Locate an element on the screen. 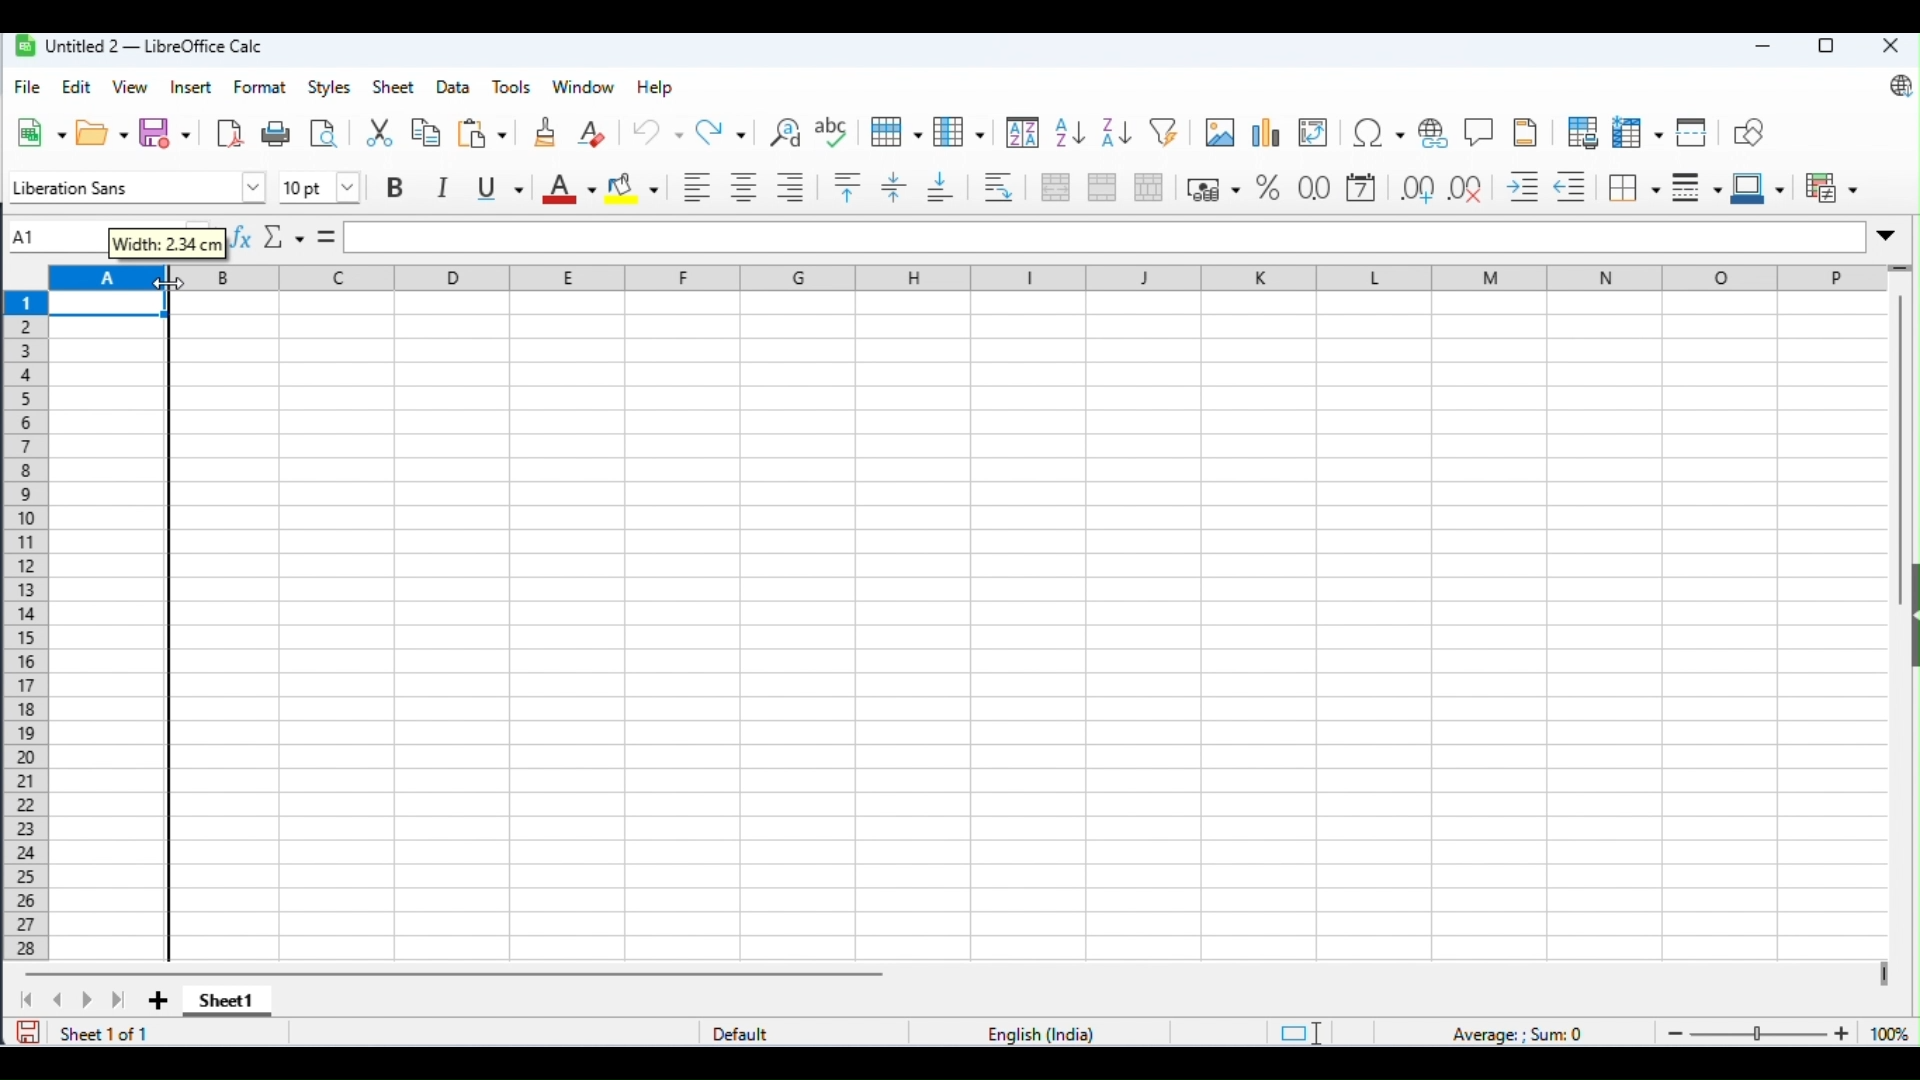 This screenshot has height=1080, width=1920. freeze rows and columns is located at coordinates (1638, 133).